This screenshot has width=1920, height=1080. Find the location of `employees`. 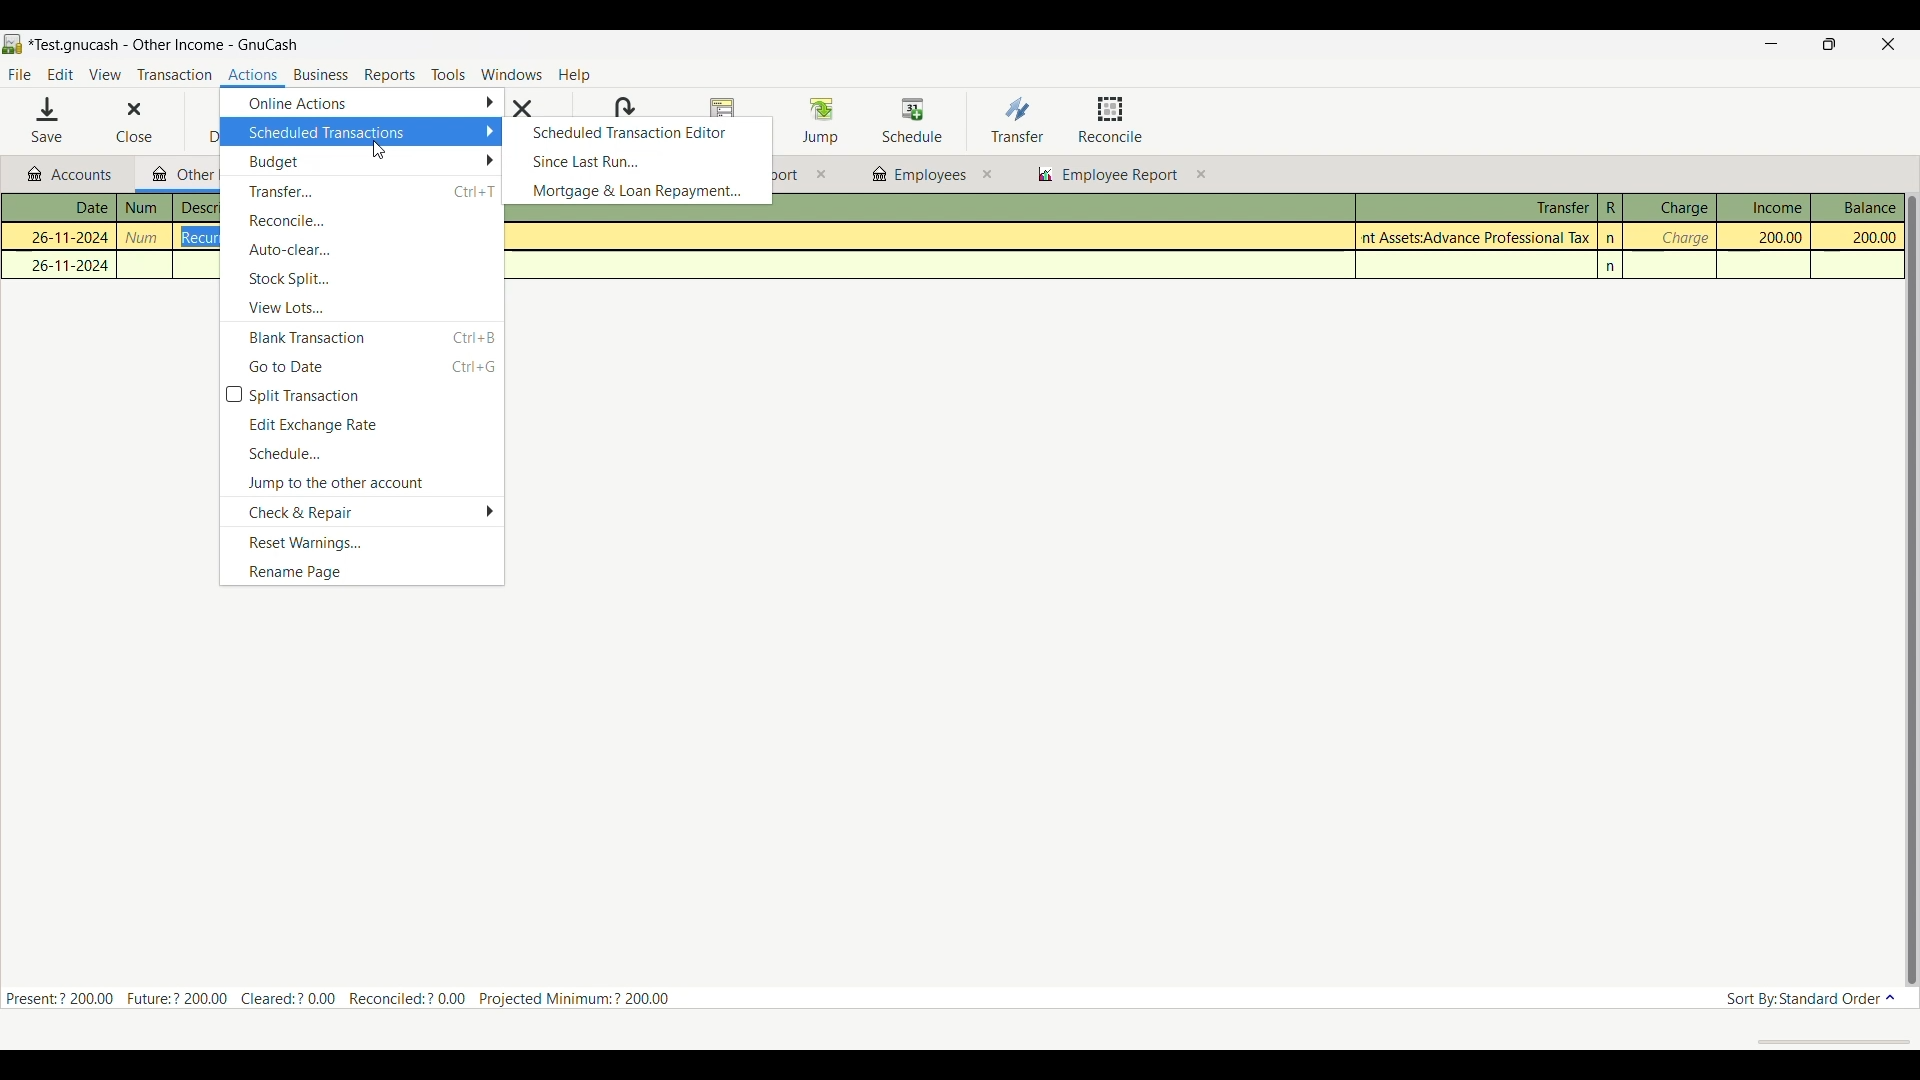

employees is located at coordinates (917, 175).